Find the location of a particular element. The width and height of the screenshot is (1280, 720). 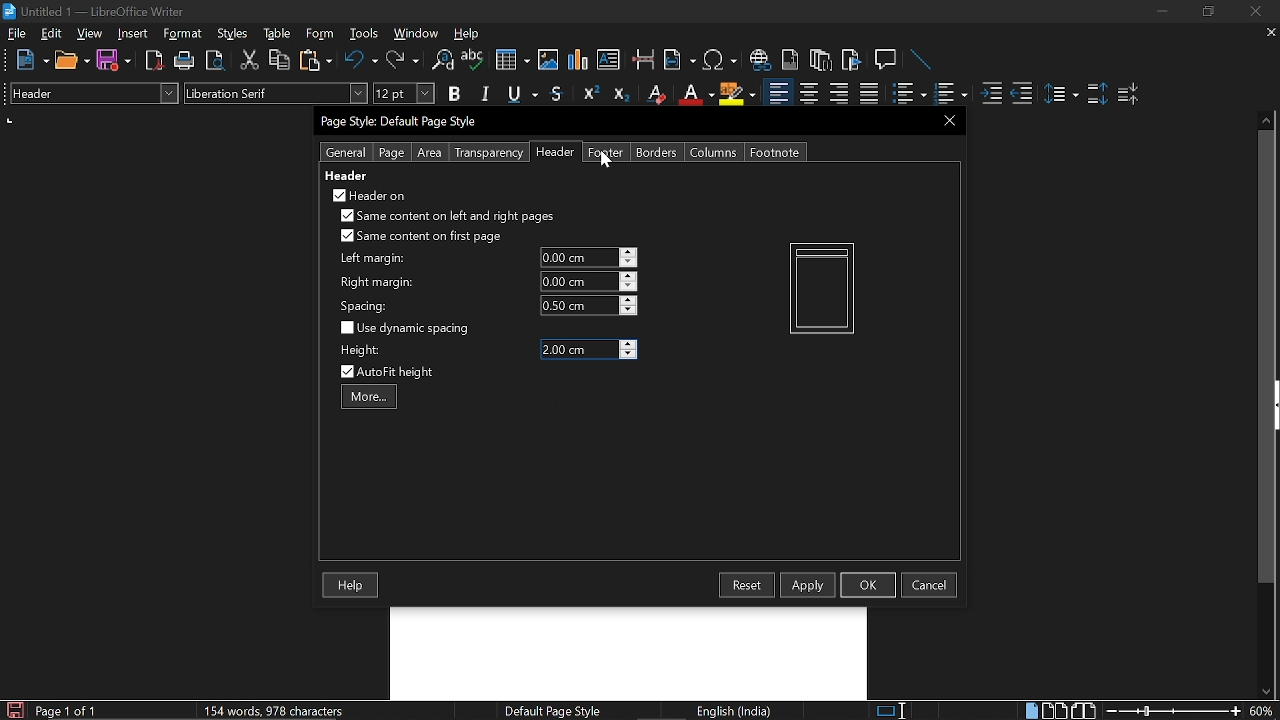

vertical scrollbar is located at coordinates (1262, 357).